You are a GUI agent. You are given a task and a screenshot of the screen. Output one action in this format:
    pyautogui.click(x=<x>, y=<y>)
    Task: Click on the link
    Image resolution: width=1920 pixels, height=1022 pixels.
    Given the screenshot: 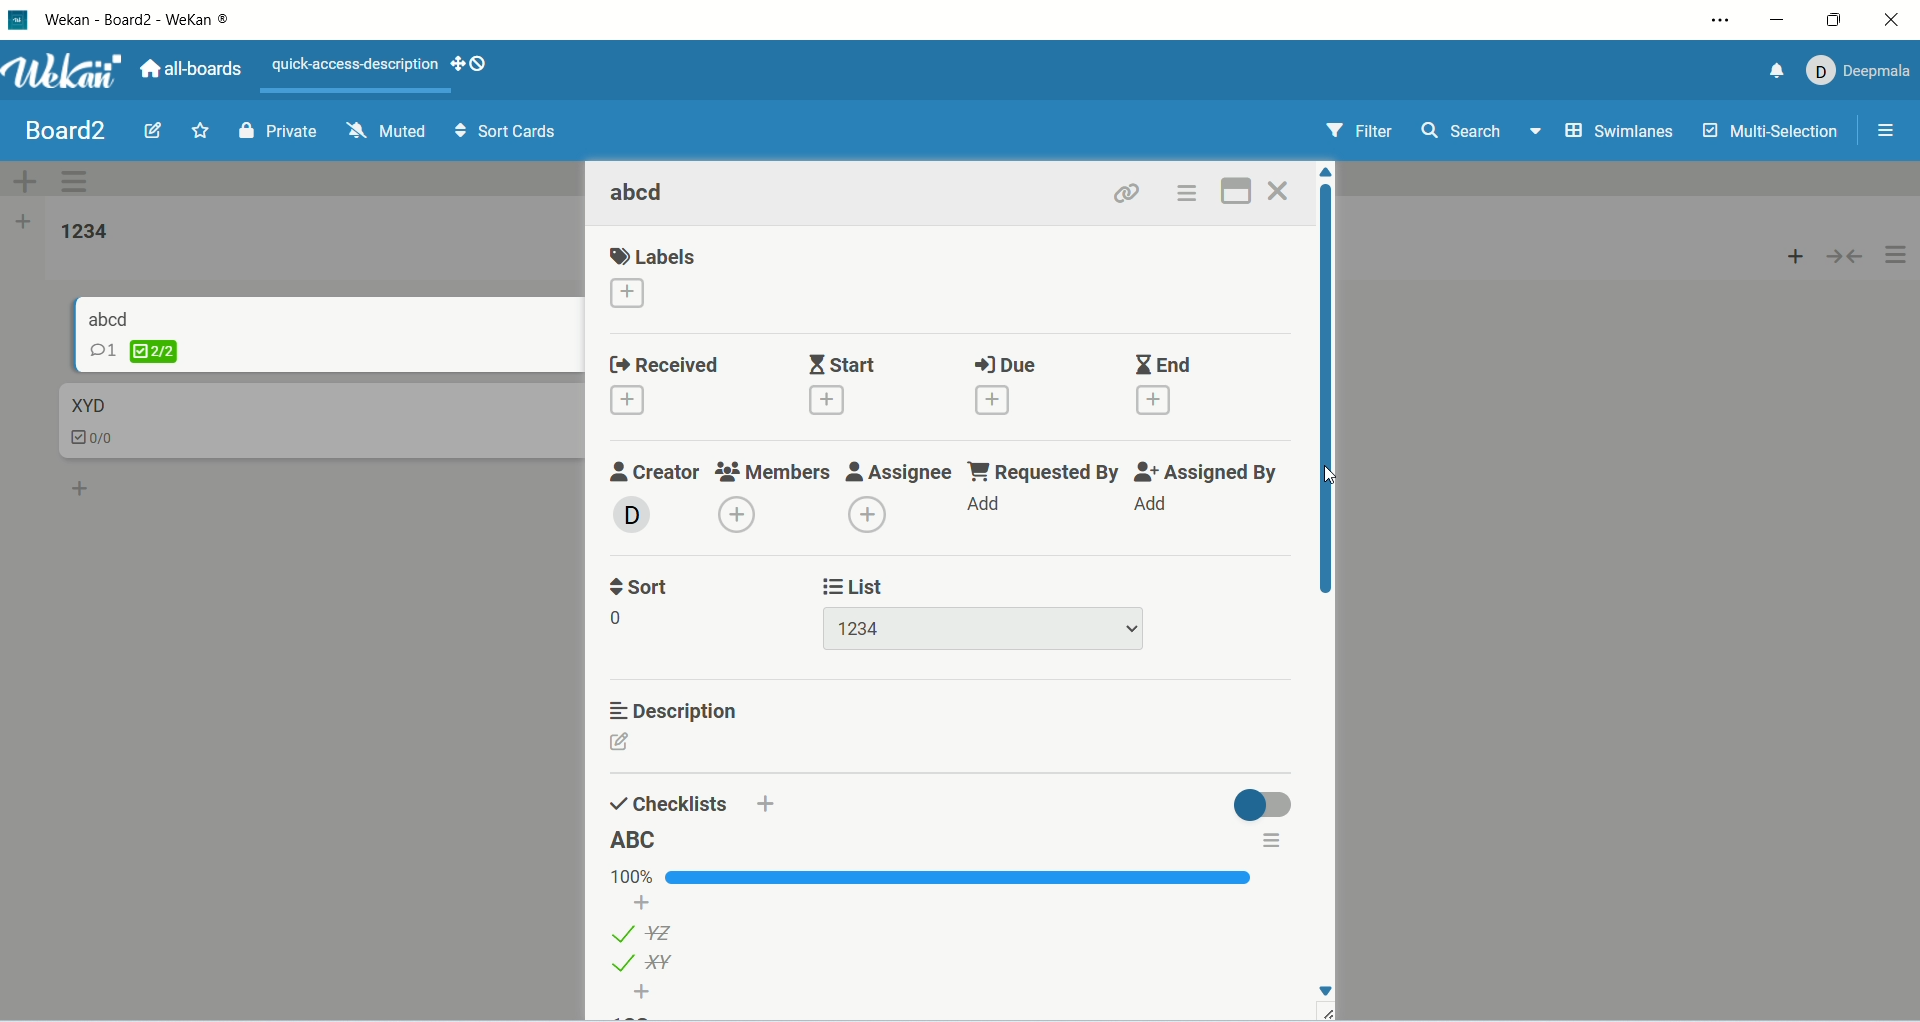 What is the action you would take?
    pyautogui.click(x=1130, y=194)
    